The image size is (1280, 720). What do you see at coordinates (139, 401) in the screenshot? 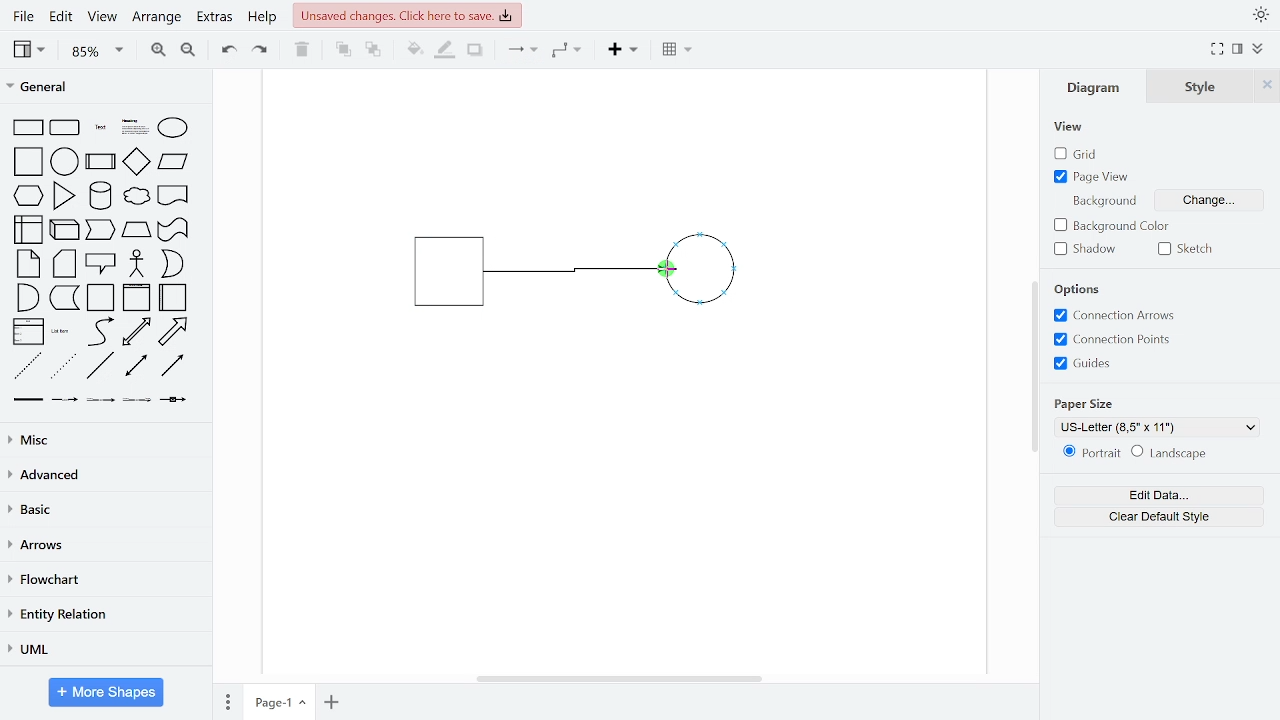
I see `connector with 3 labels` at bounding box center [139, 401].